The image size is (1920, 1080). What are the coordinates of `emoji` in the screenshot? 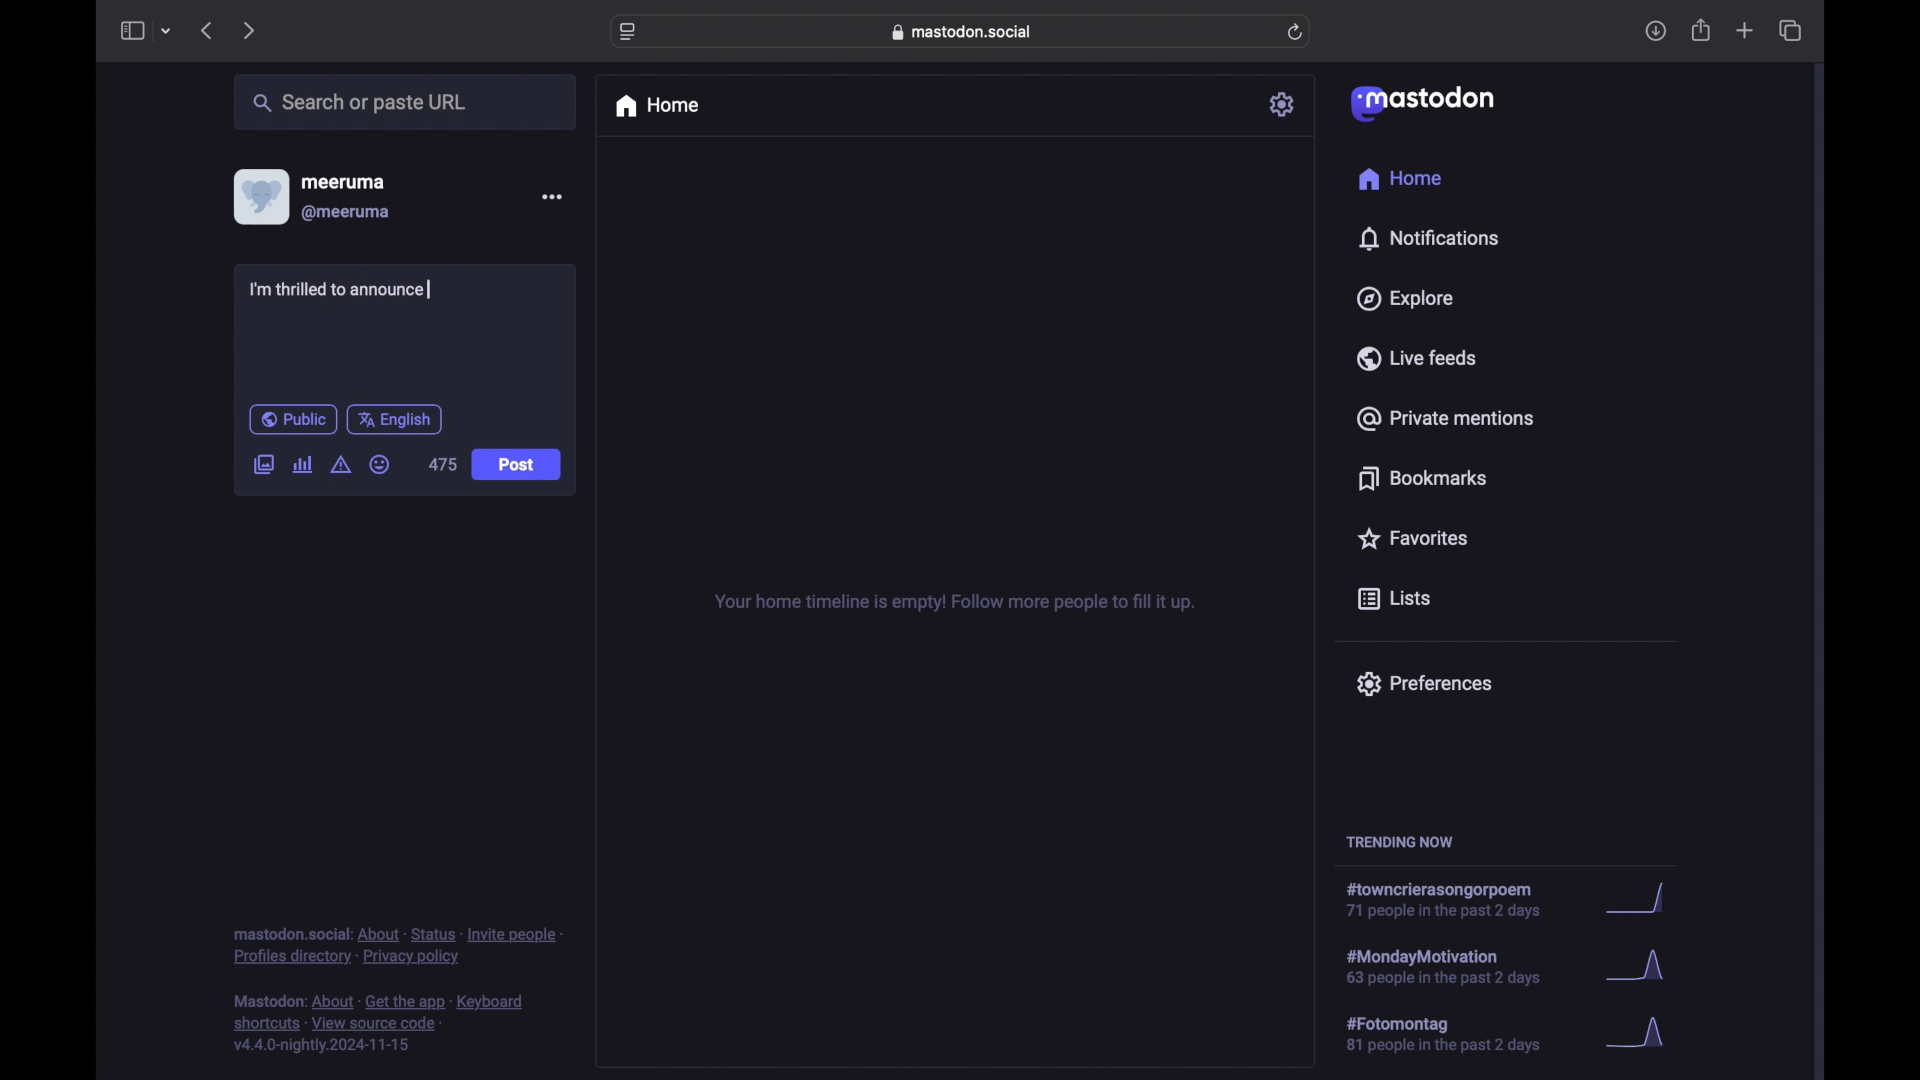 It's located at (379, 464).